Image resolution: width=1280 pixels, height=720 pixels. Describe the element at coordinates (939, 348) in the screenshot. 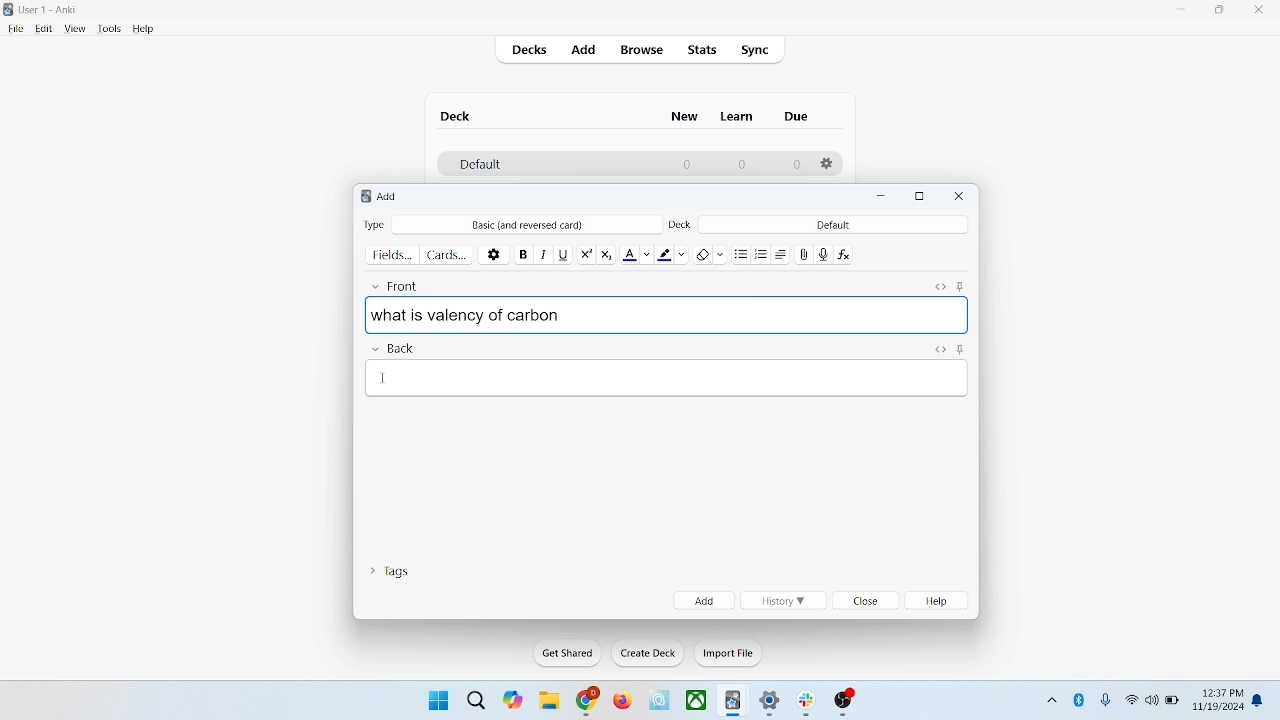

I see `HTML editor` at that location.